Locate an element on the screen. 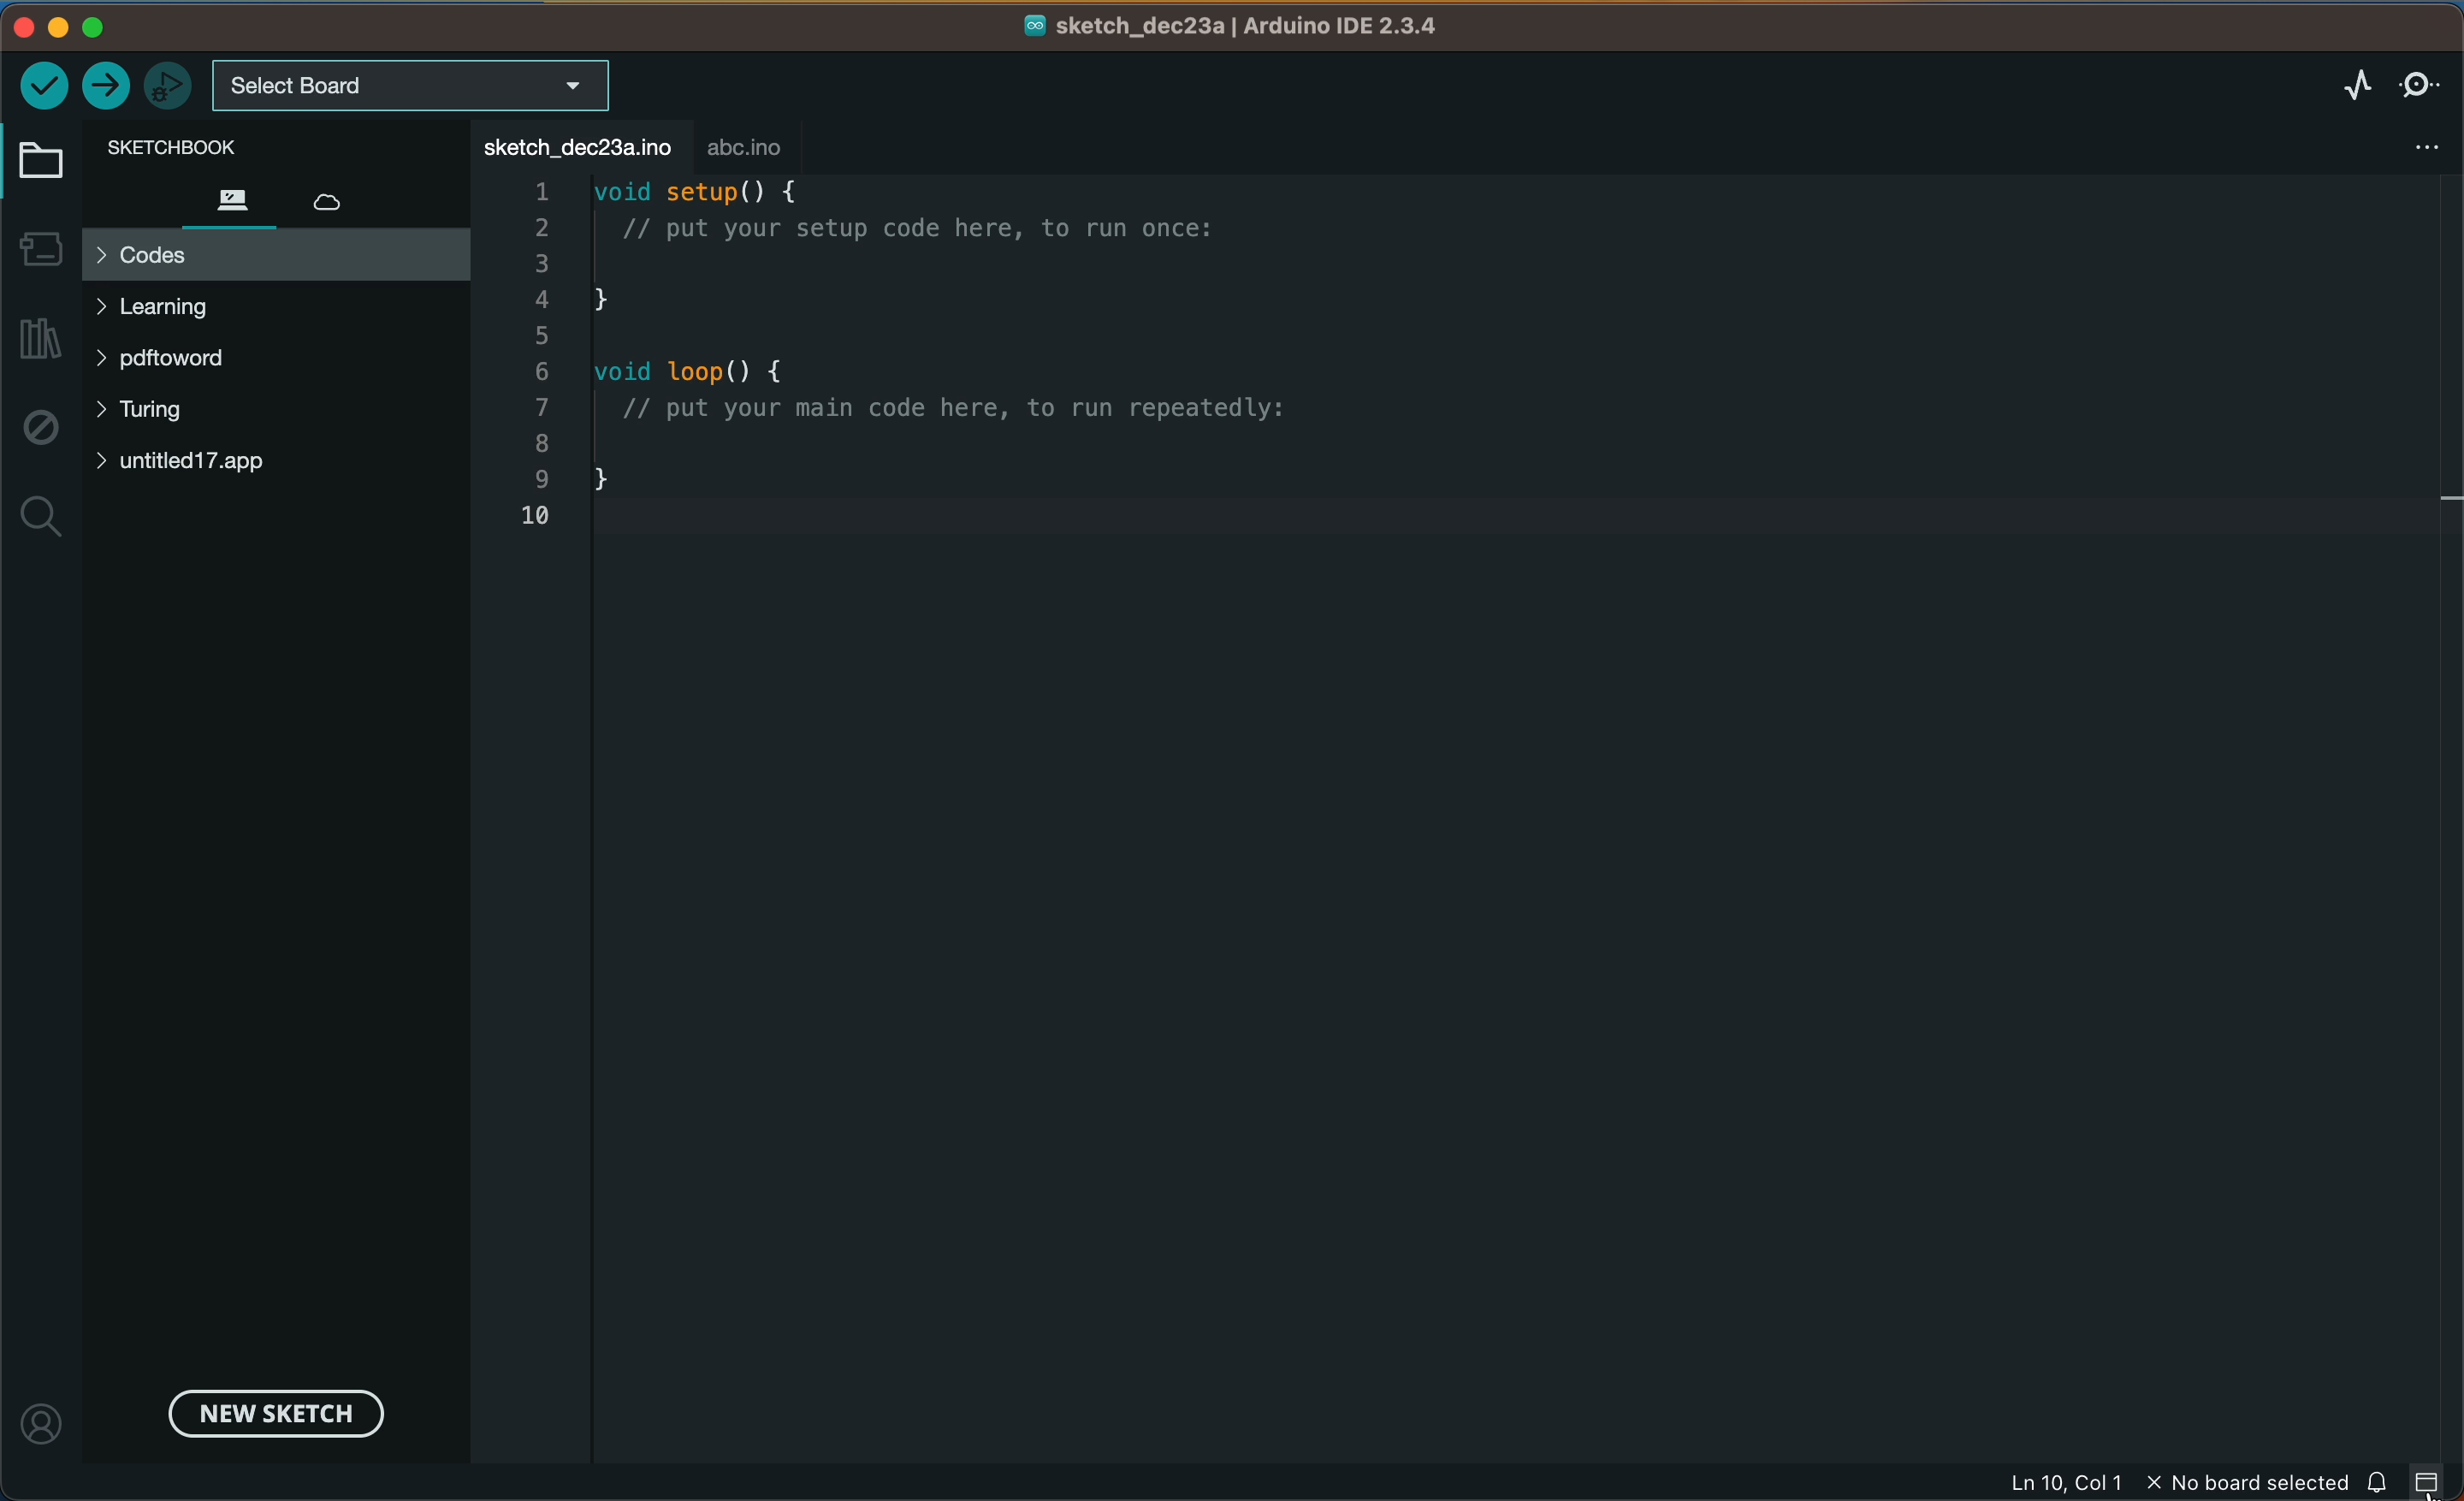 Image resolution: width=2464 pixels, height=1501 pixels. code is located at coordinates (954, 351).